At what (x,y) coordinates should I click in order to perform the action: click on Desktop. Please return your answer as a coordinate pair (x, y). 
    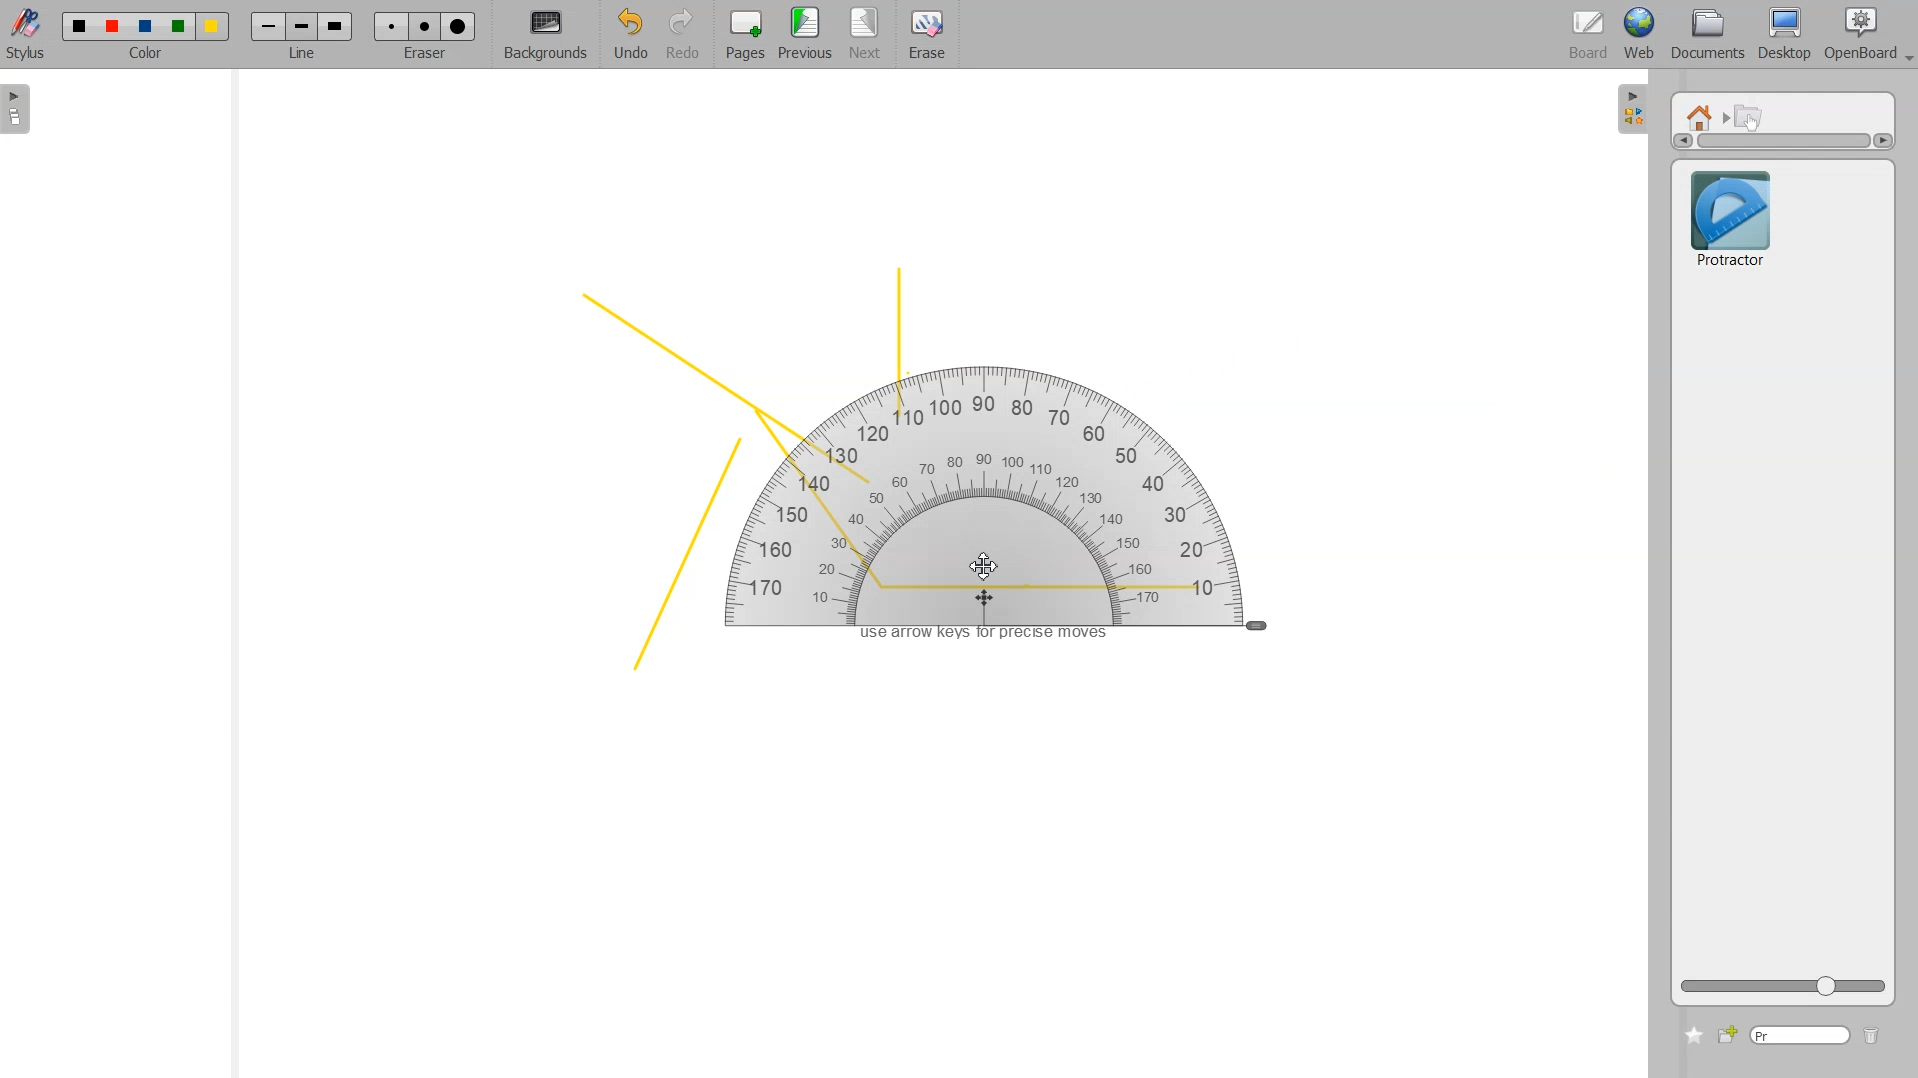
    Looking at the image, I should click on (1784, 35).